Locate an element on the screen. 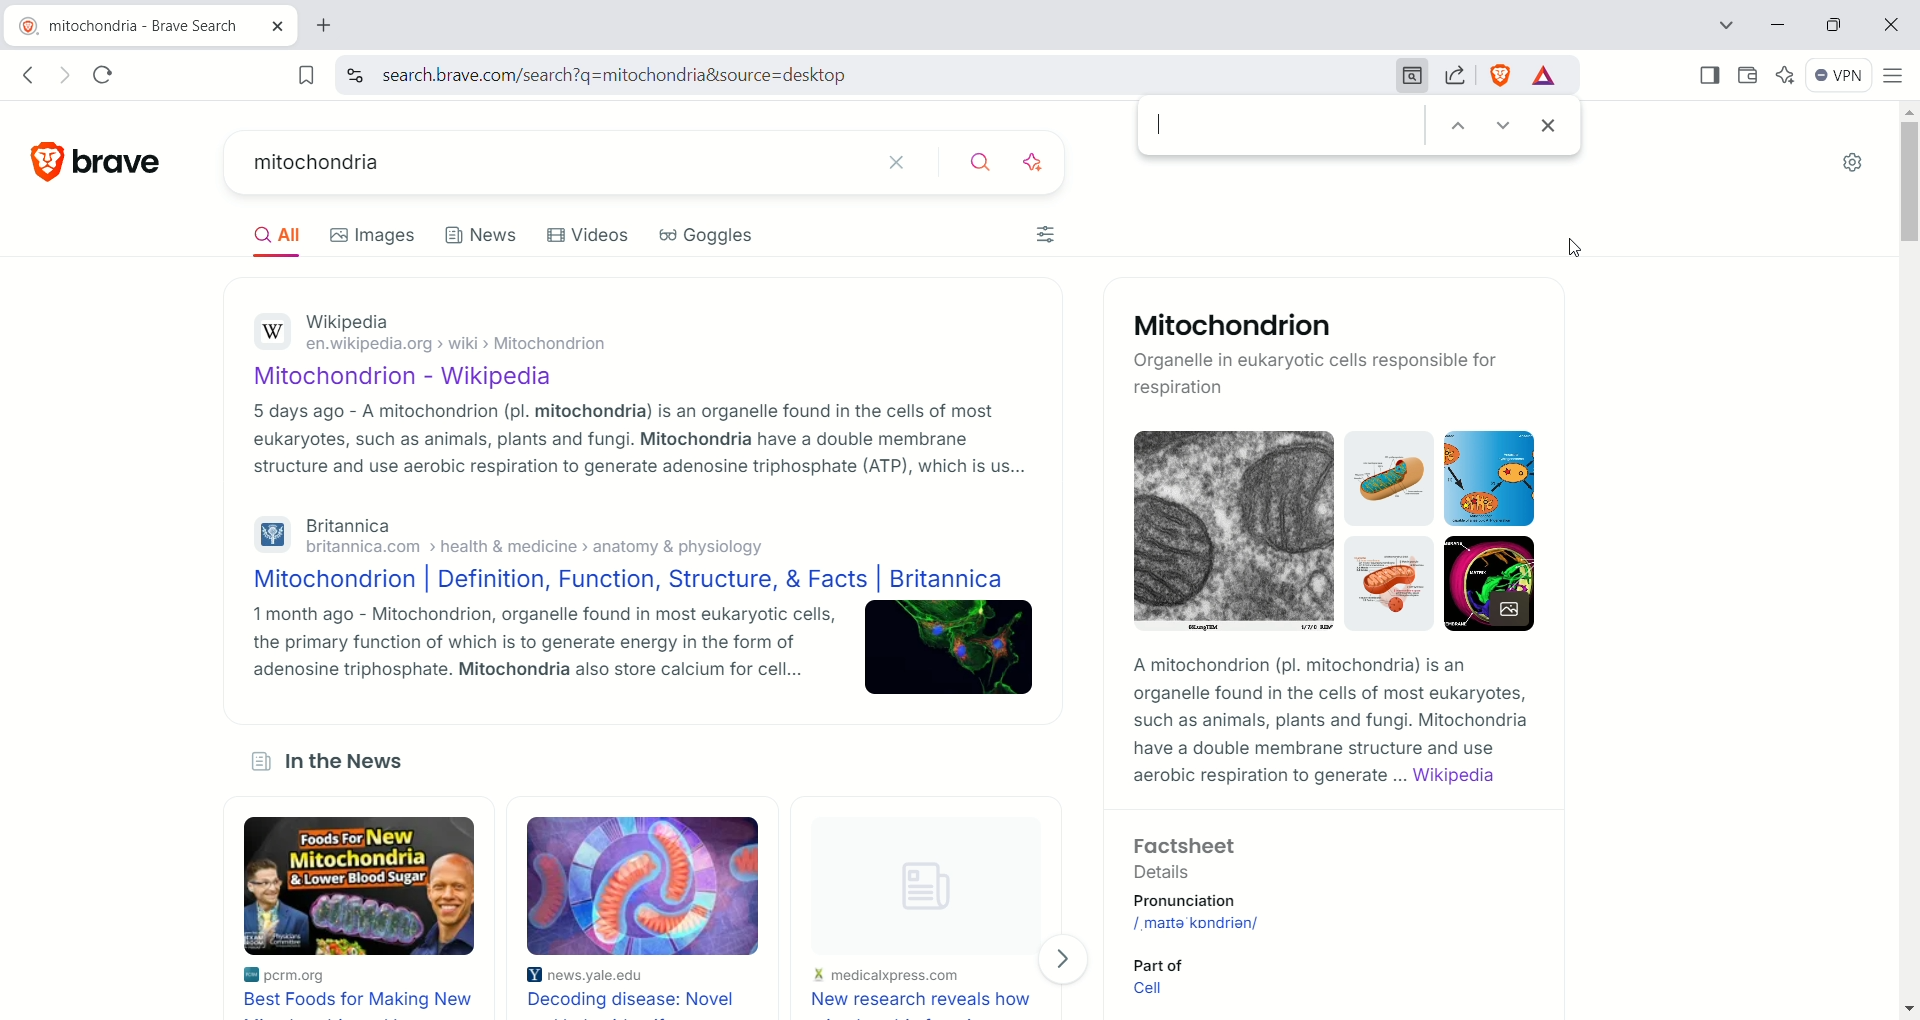 The image size is (1920, 1020). click to go back,  hold to see history is located at coordinates (28, 75).